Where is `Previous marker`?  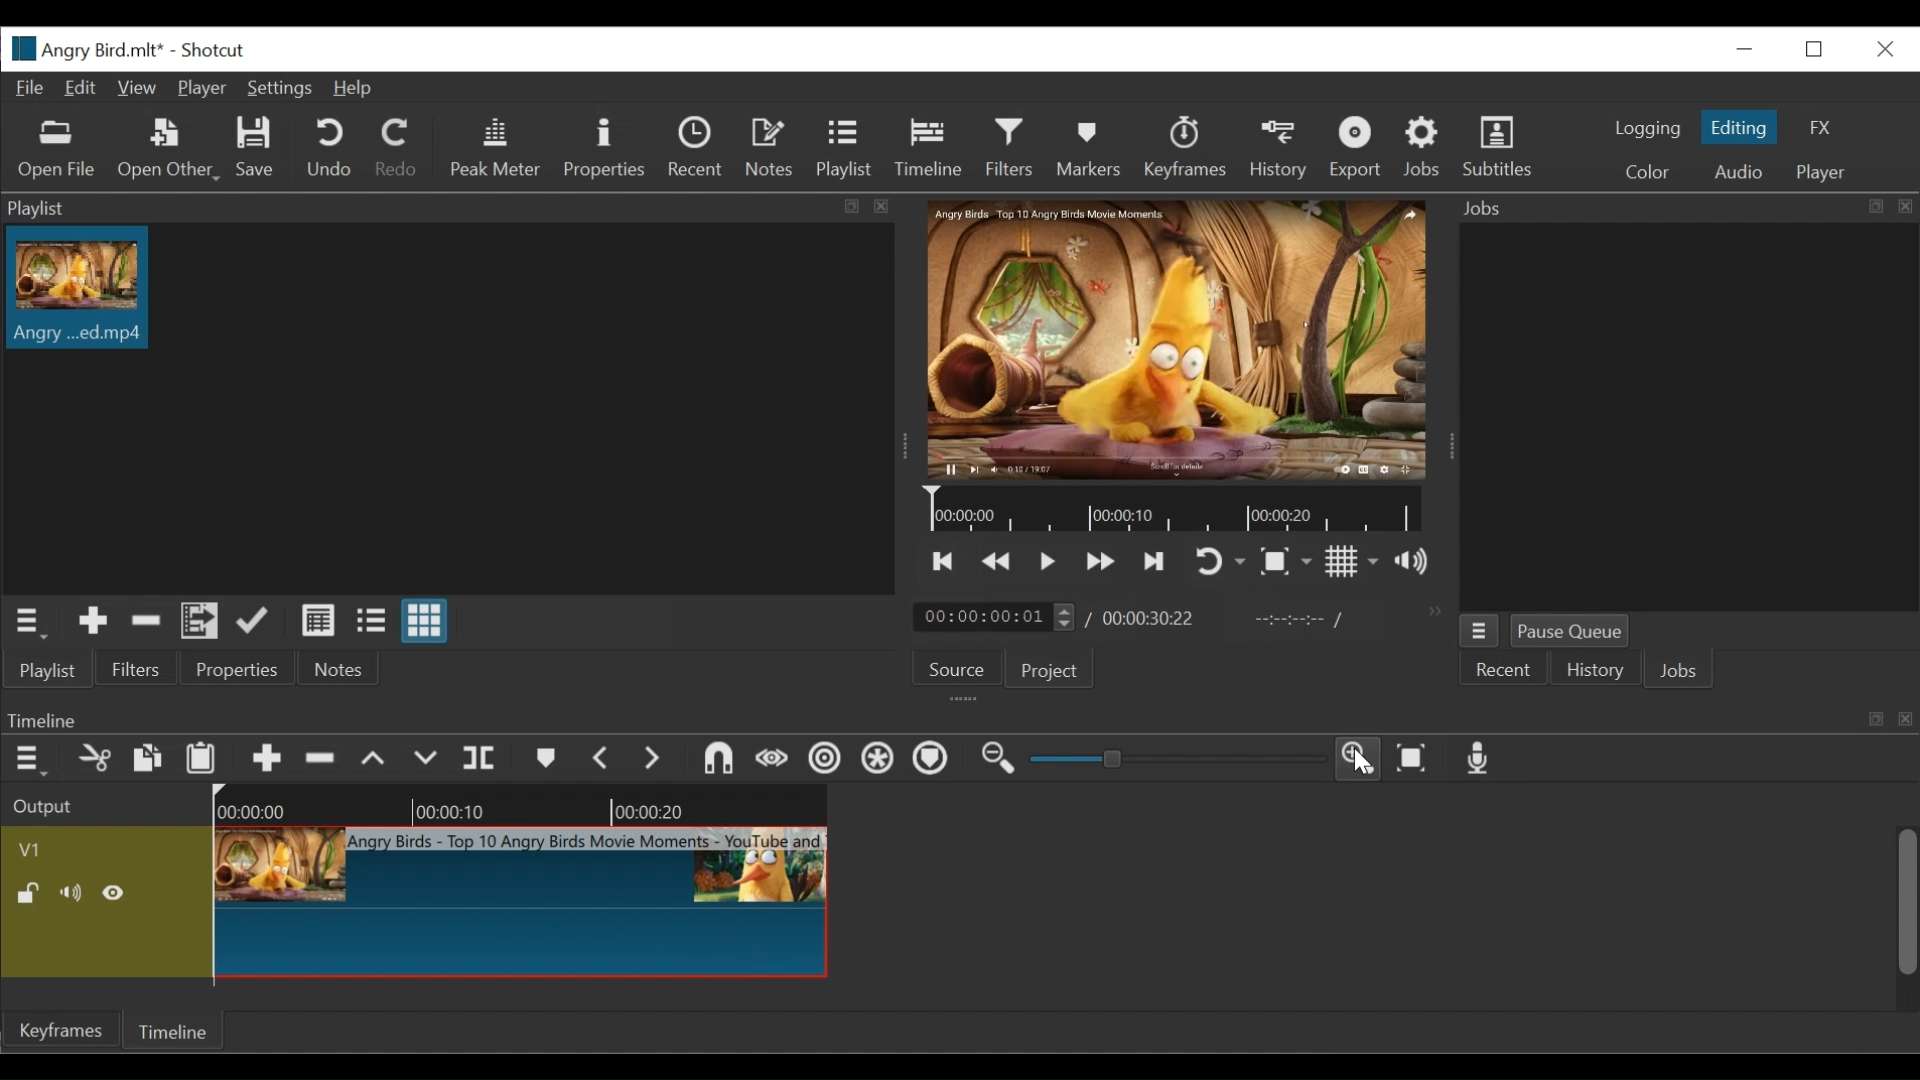
Previous marker is located at coordinates (603, 759).